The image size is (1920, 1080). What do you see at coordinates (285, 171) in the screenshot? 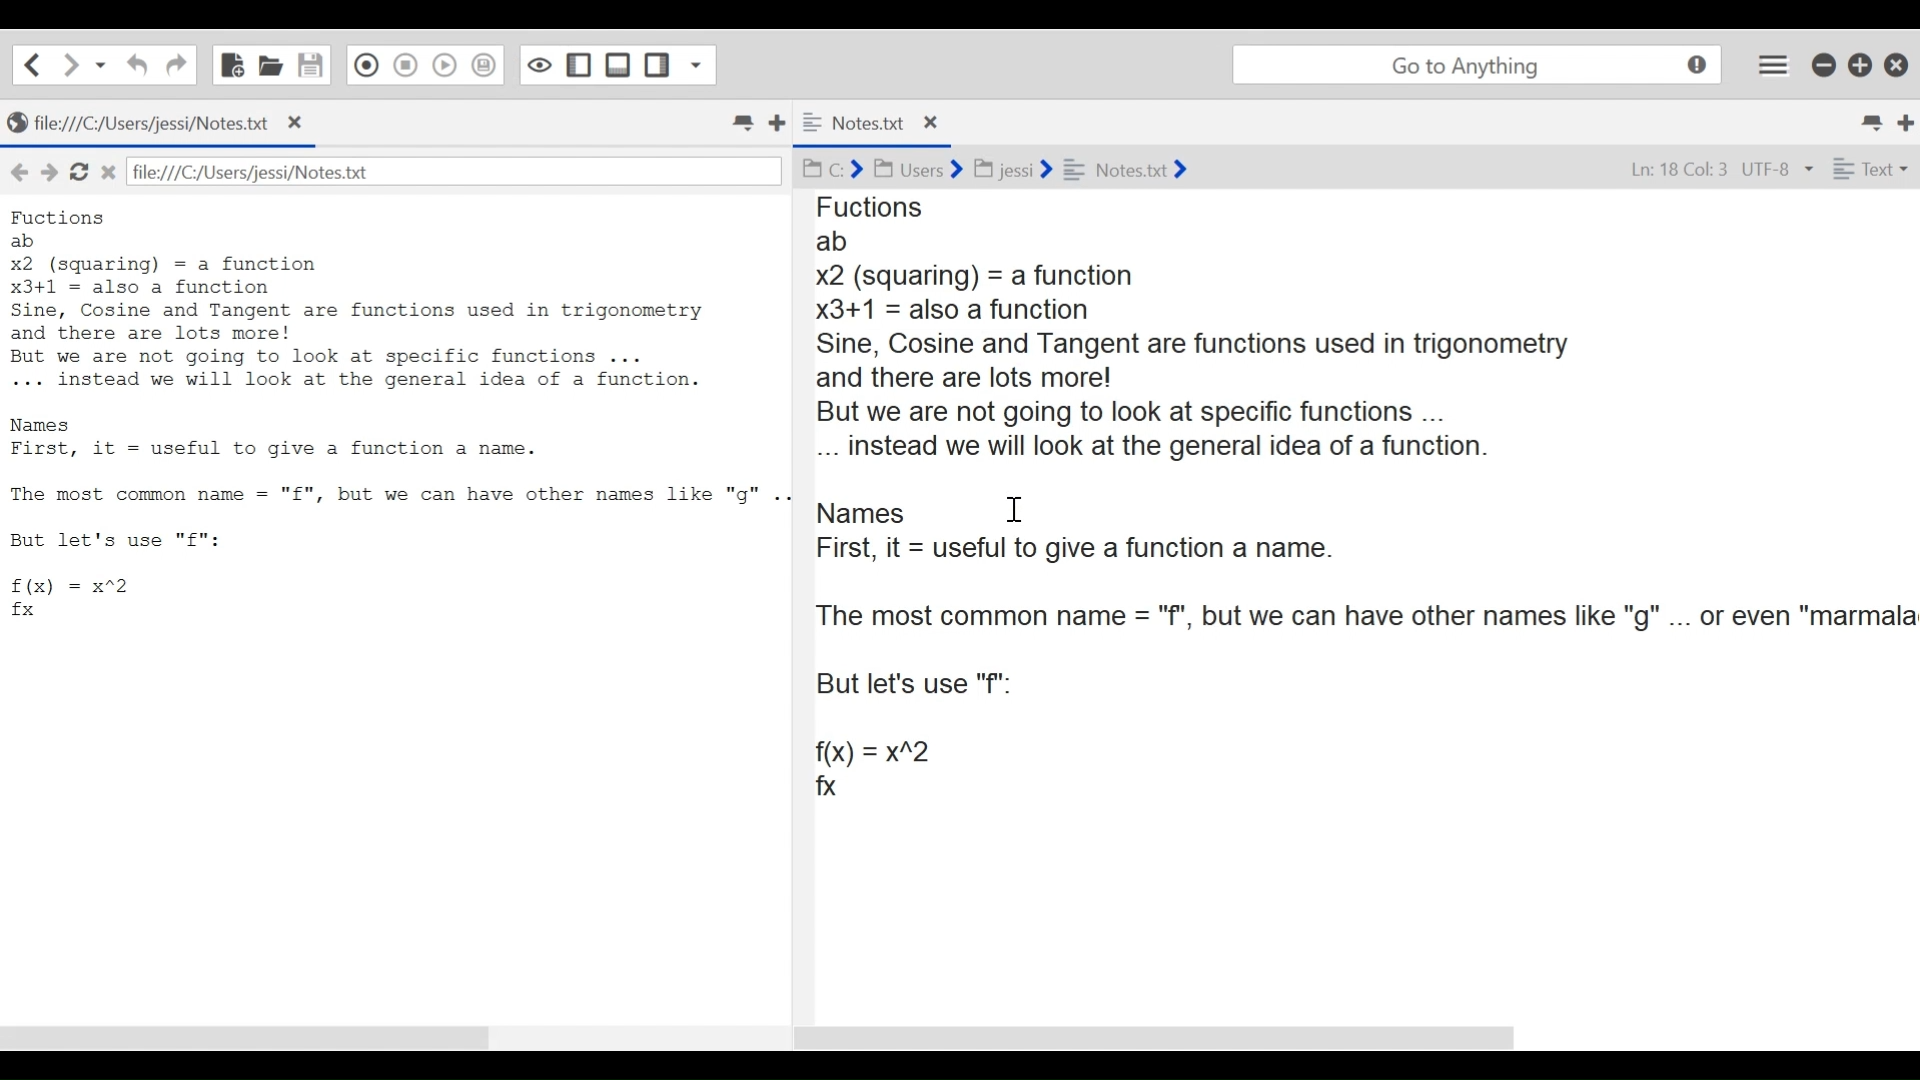
I see `file:///C:/Users/jessi/Notes.txt` at bounding box center [285, 171].